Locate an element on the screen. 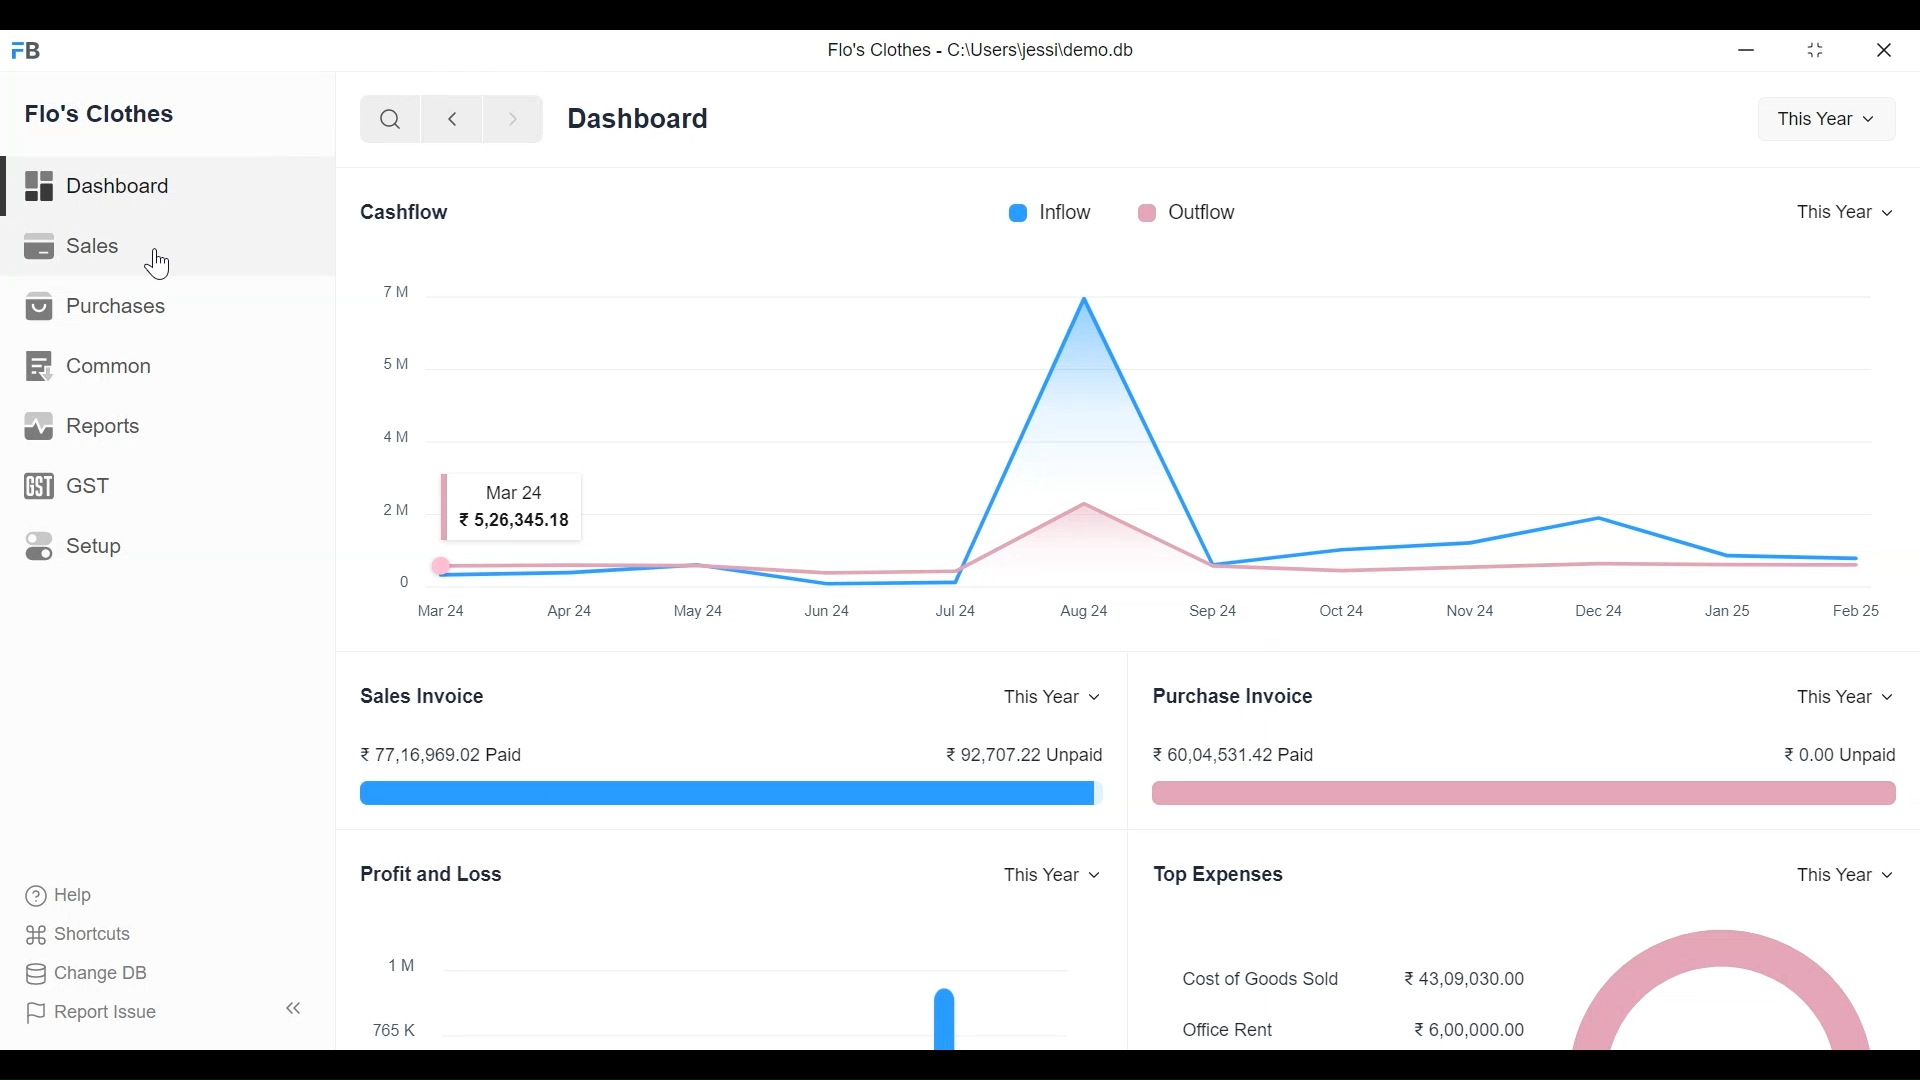 Image resolution: width=1920 pixels, height=1080 pixels. Setup is located at coordinates (74, 545).